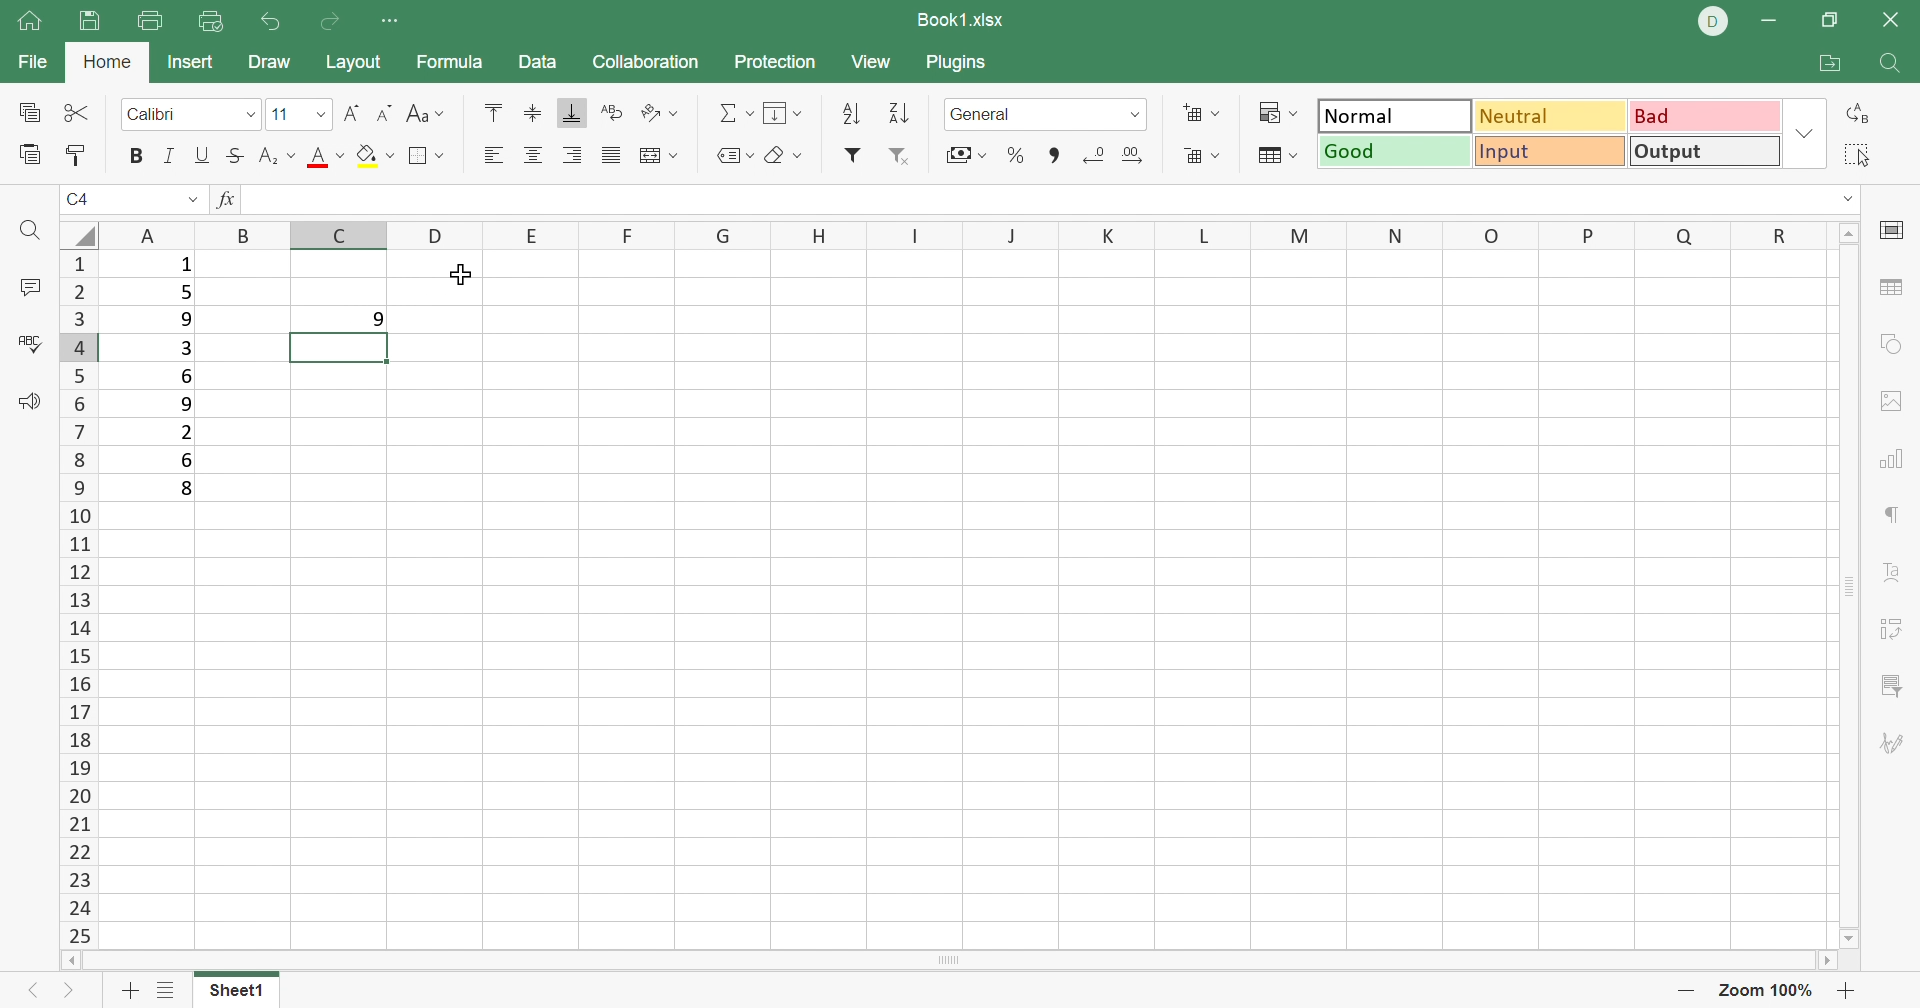 The width and height of the screenshot is (1920, 1008). Describe the element at coordinates (1894, 286) in the screenshot. I see `table settings` at that location.